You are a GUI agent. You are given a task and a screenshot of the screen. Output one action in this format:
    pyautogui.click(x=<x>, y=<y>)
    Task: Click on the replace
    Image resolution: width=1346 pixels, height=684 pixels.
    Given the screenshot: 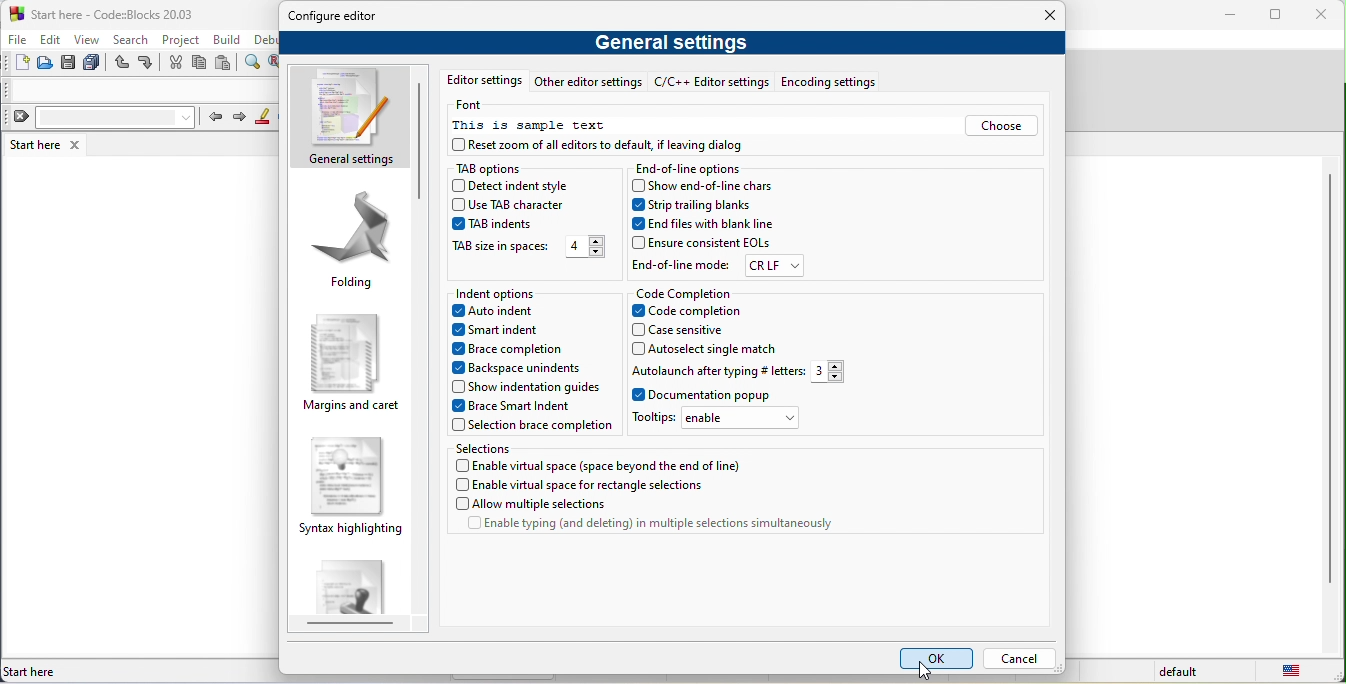 What is the action you would take?
    pyautogui.click(x=276, y=65)
    